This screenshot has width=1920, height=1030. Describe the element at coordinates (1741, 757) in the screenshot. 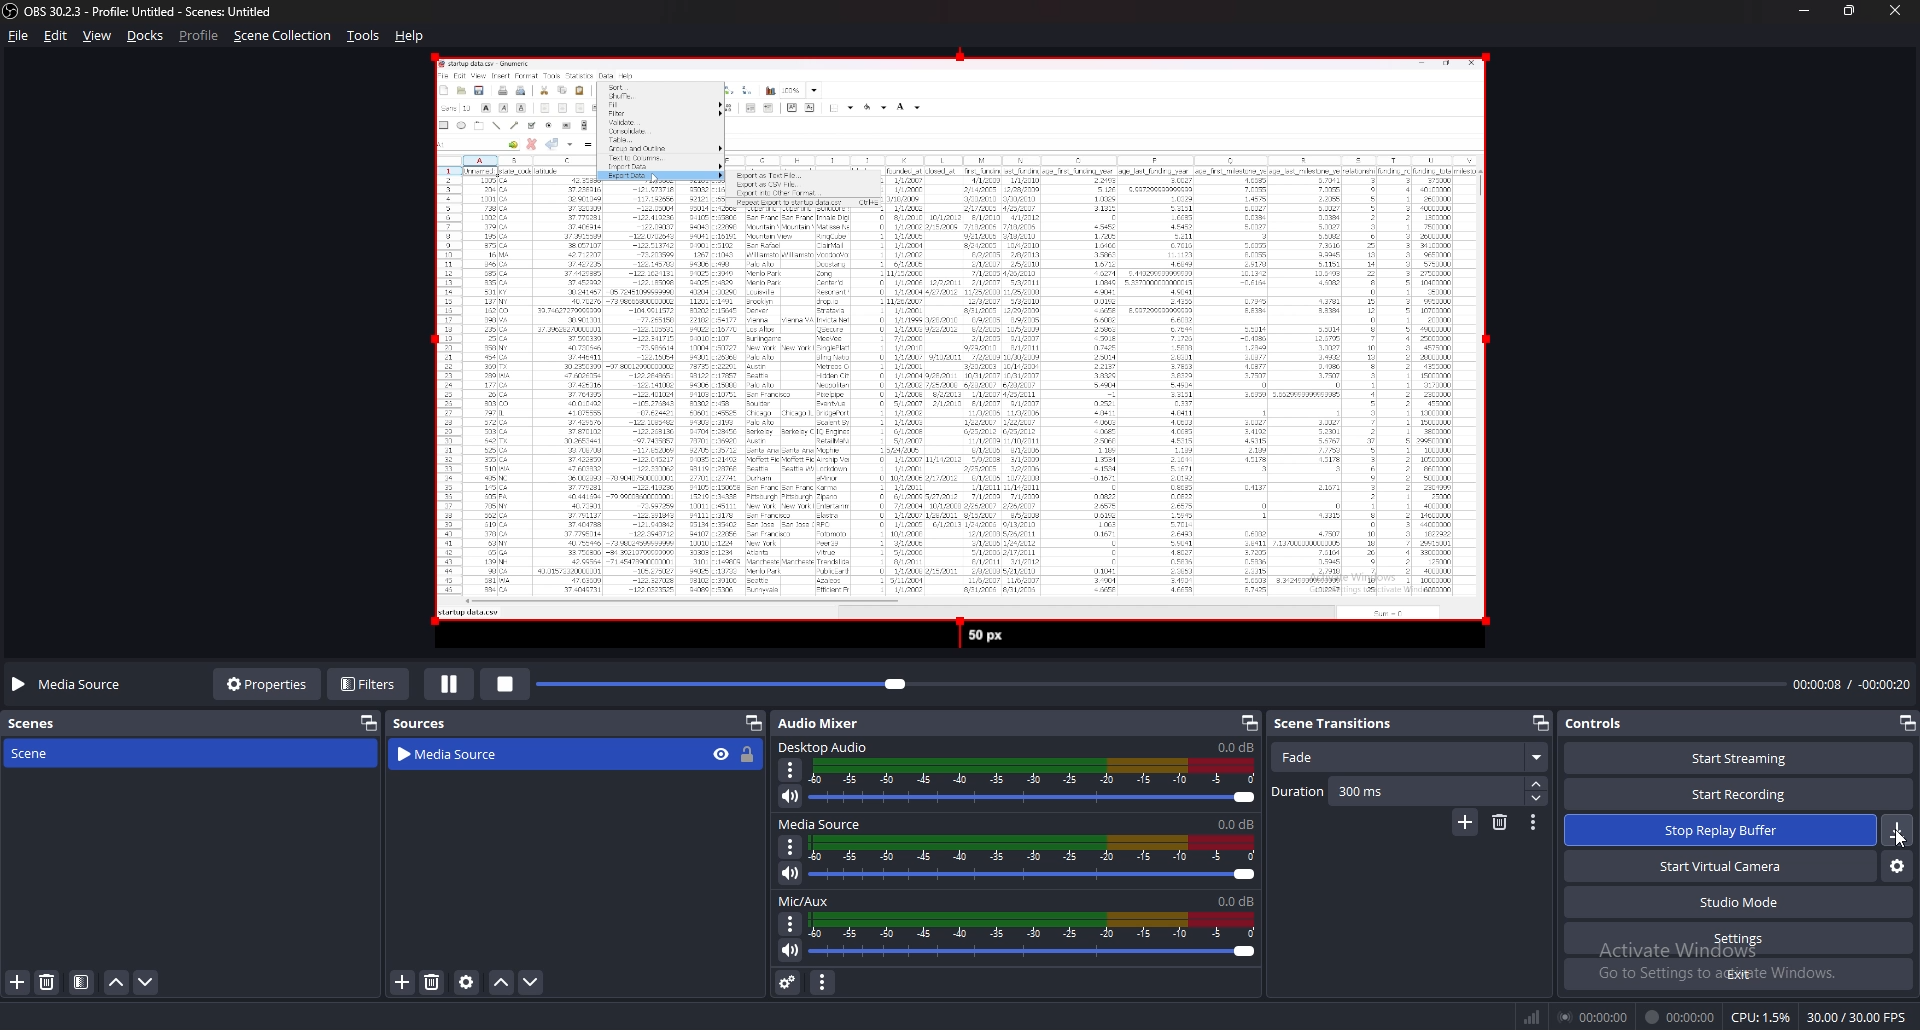

I see `start streaming` at that location.